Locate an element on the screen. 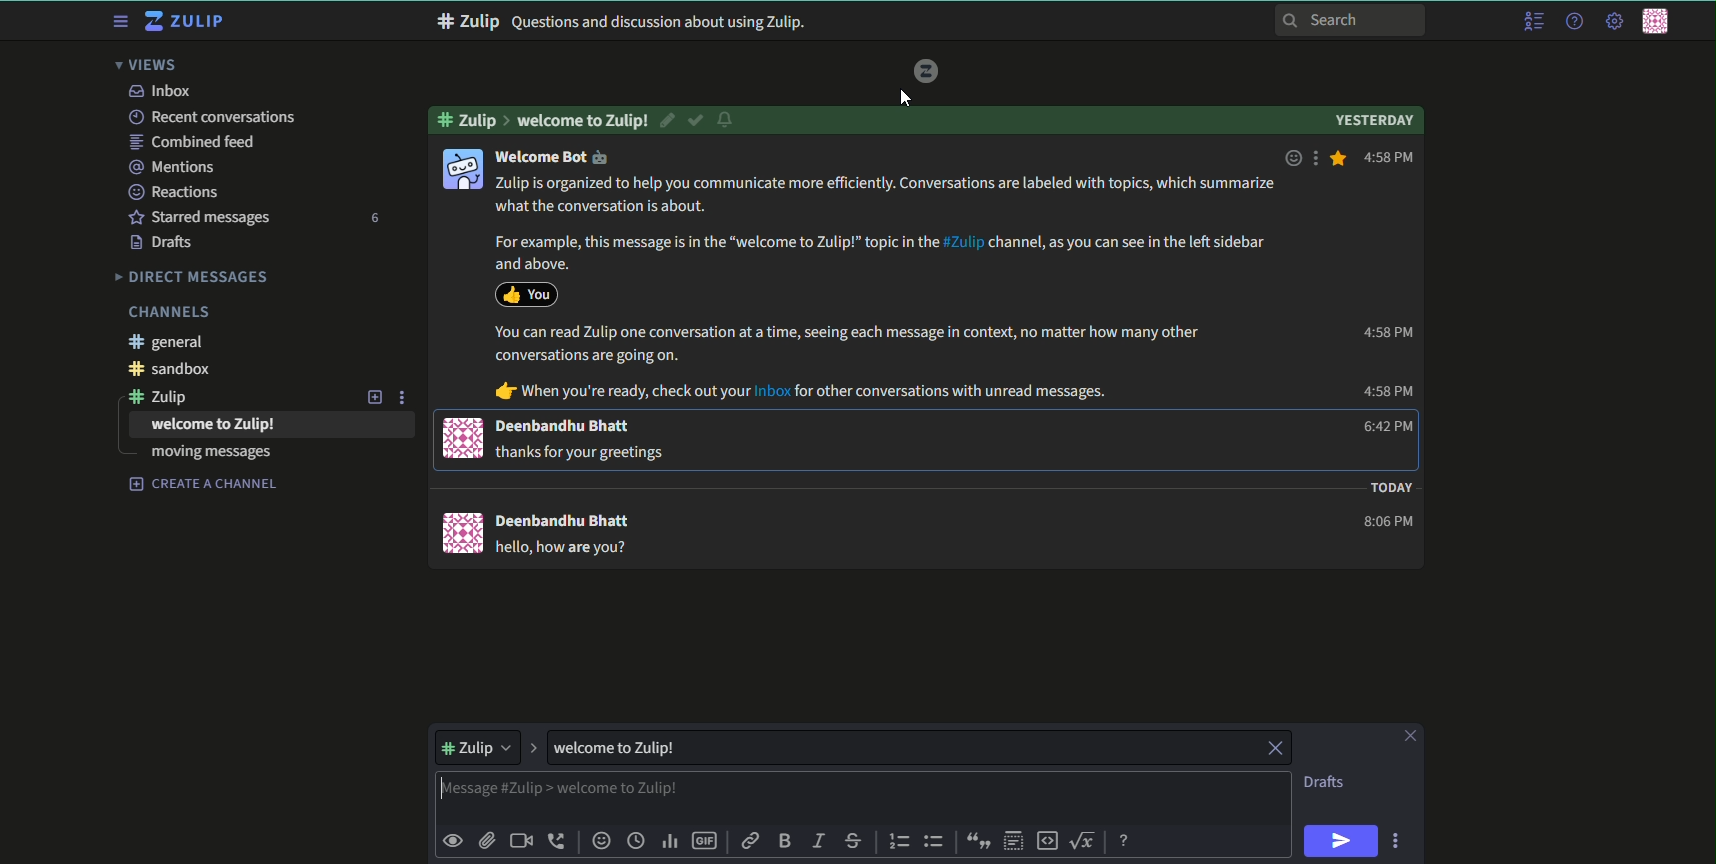 The height and width of the screenshot is (864, 1716). #zulip is located at coordinates (473, 120).